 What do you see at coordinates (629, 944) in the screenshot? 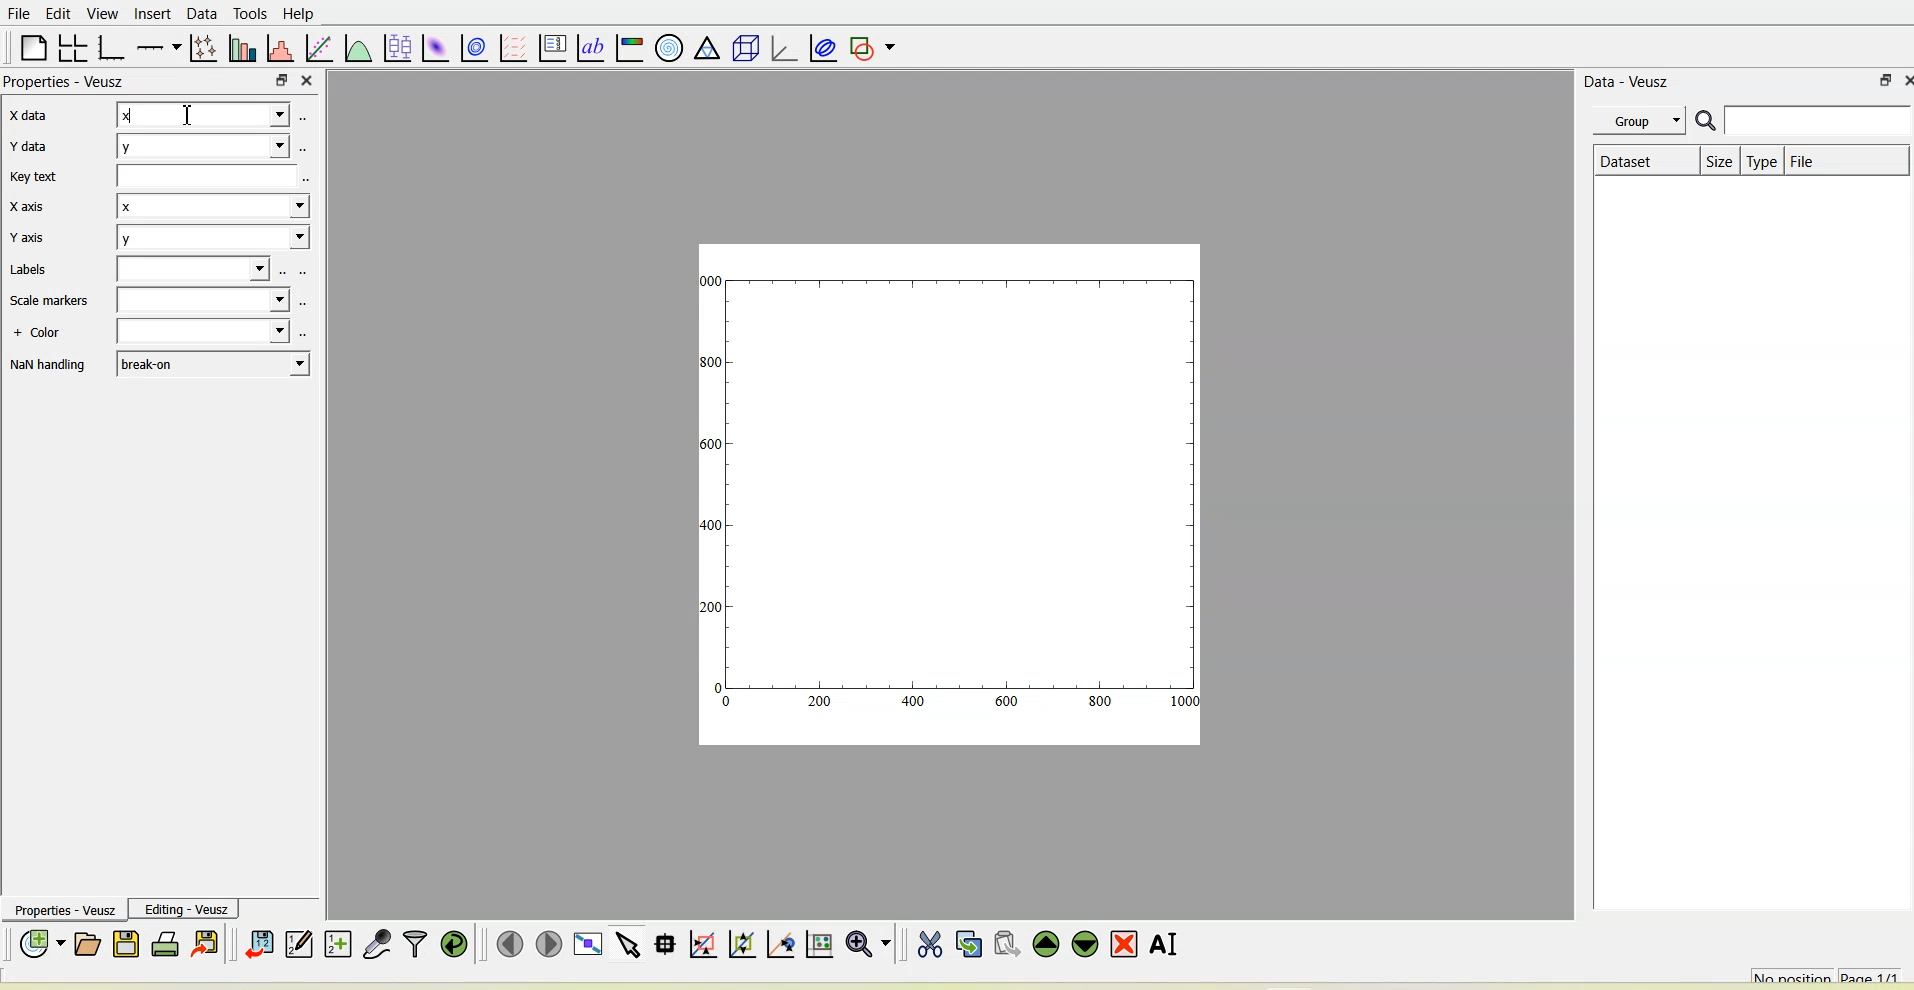
I see `Select items from the graph or scroll` at bounding box center [629, 944].